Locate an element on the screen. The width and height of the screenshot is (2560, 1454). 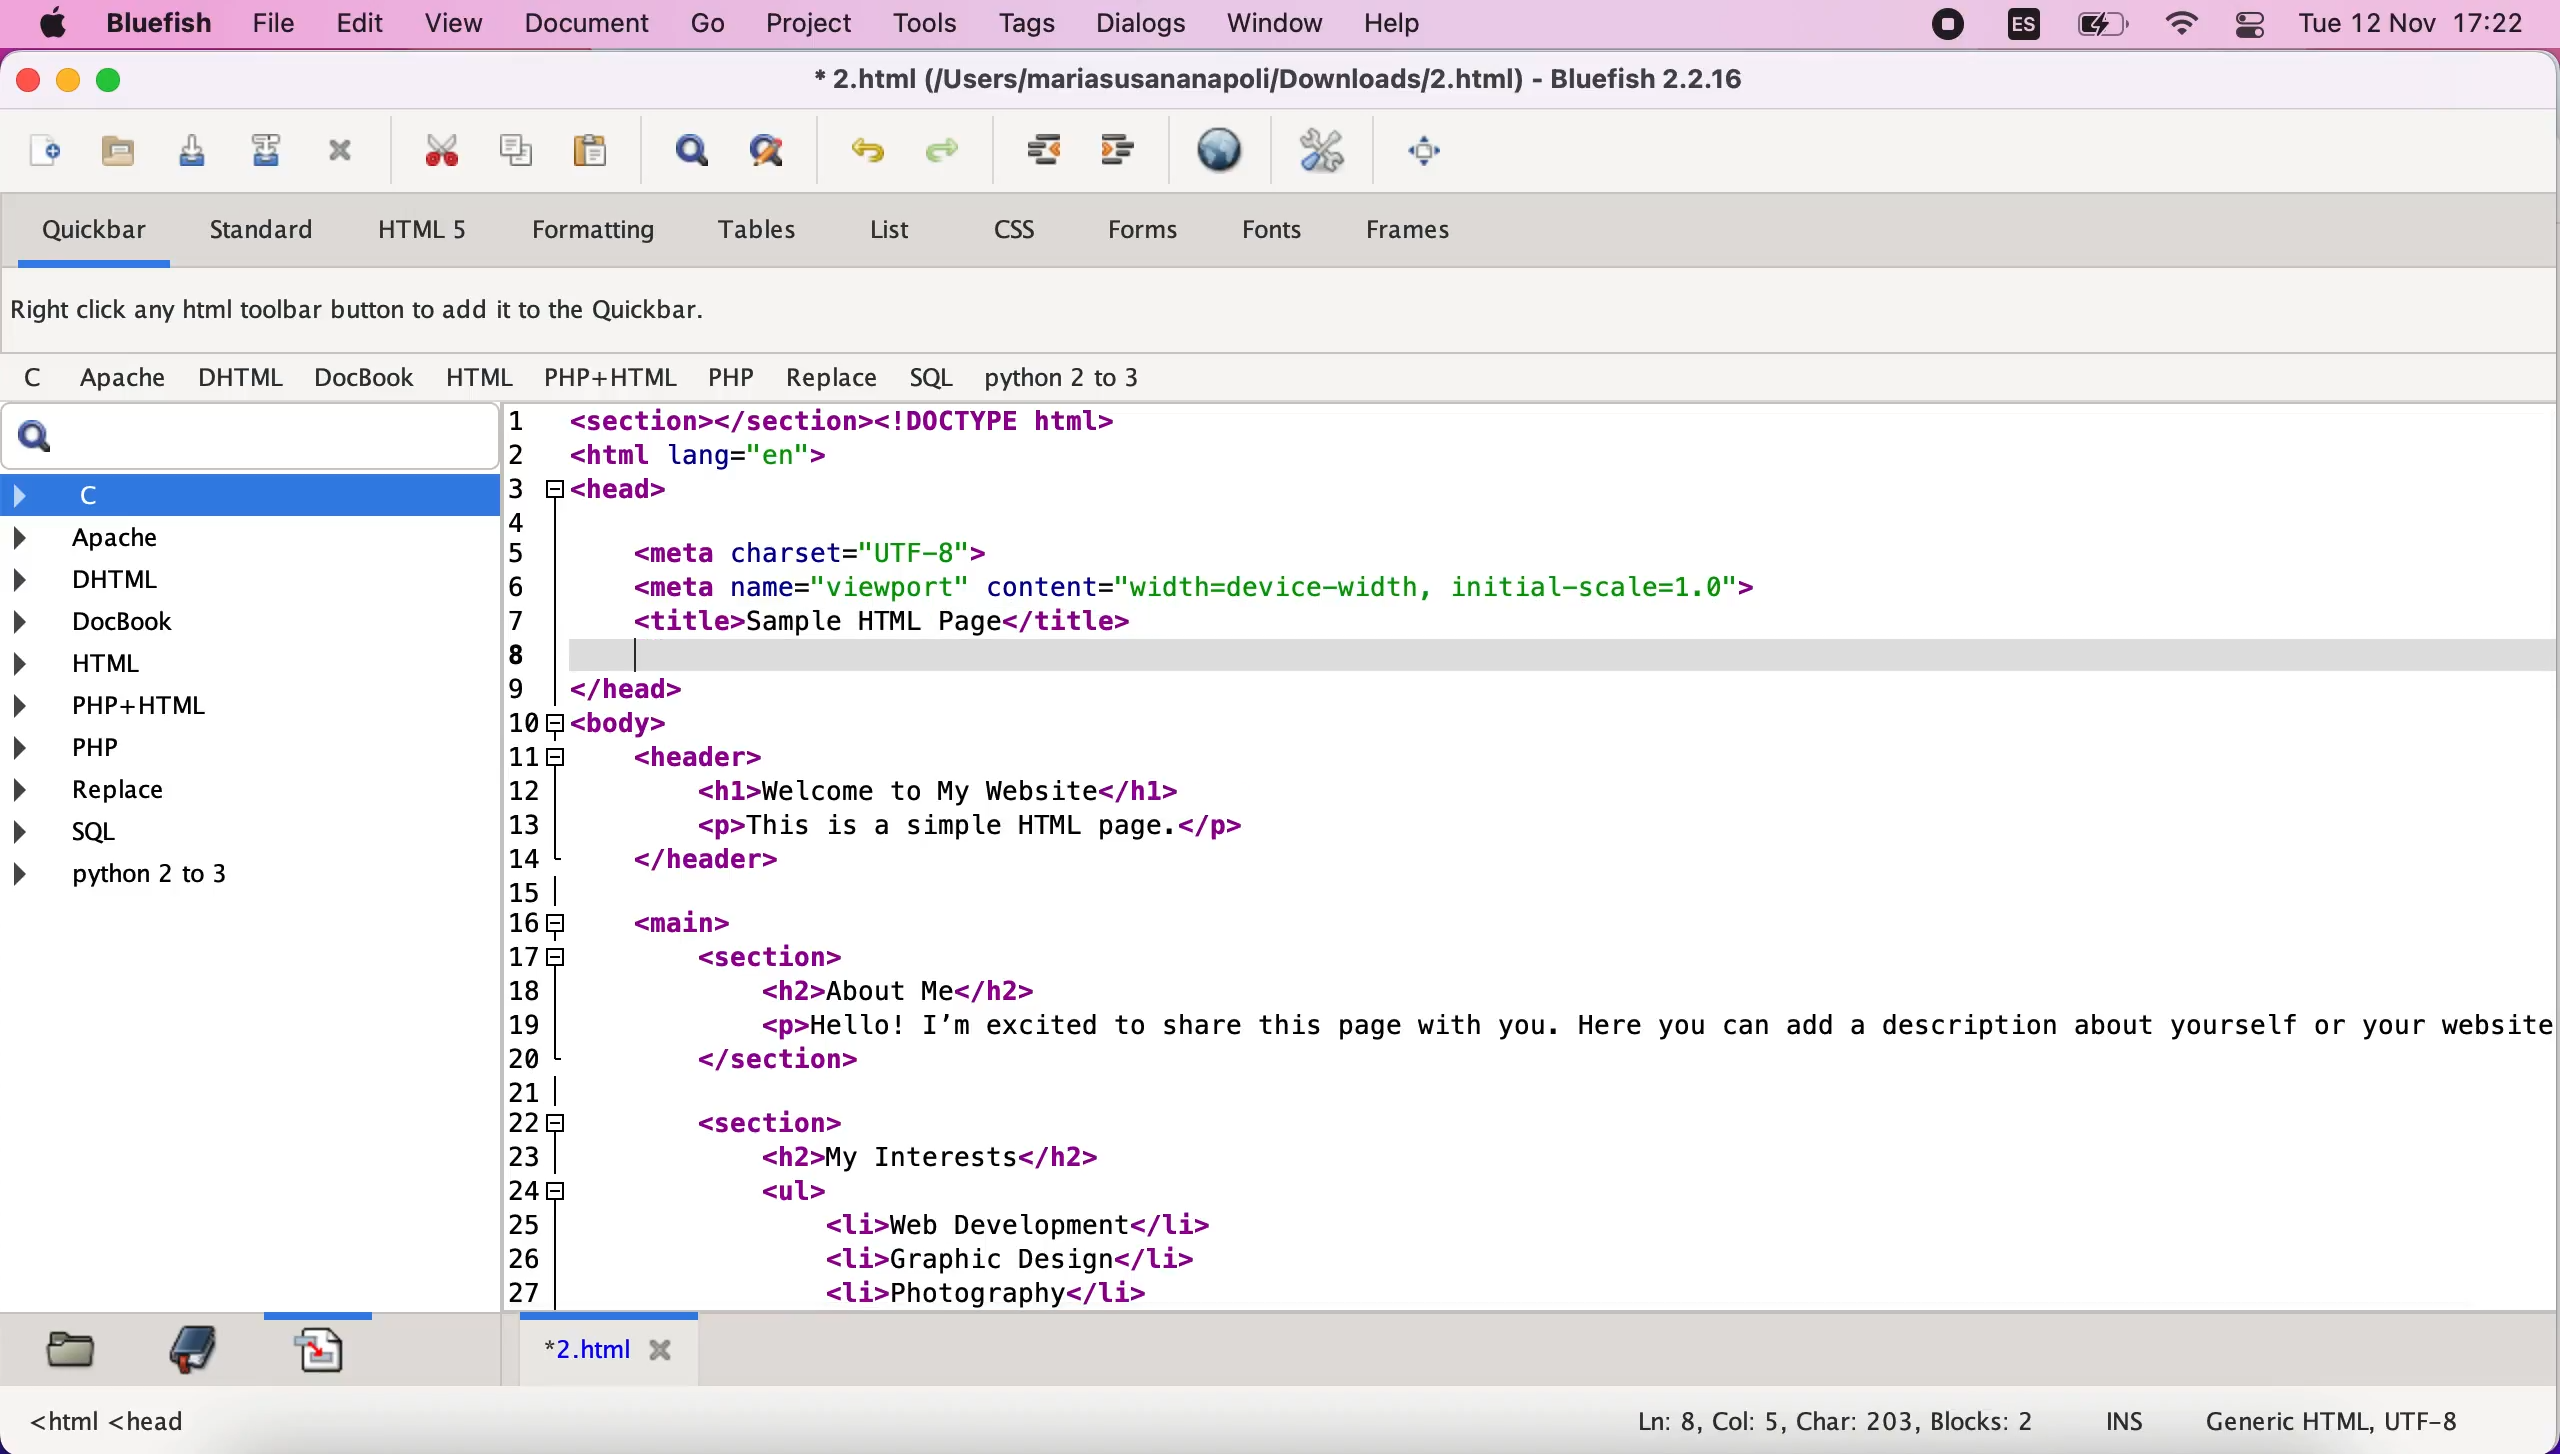
php is located at coordinates (734, 377).